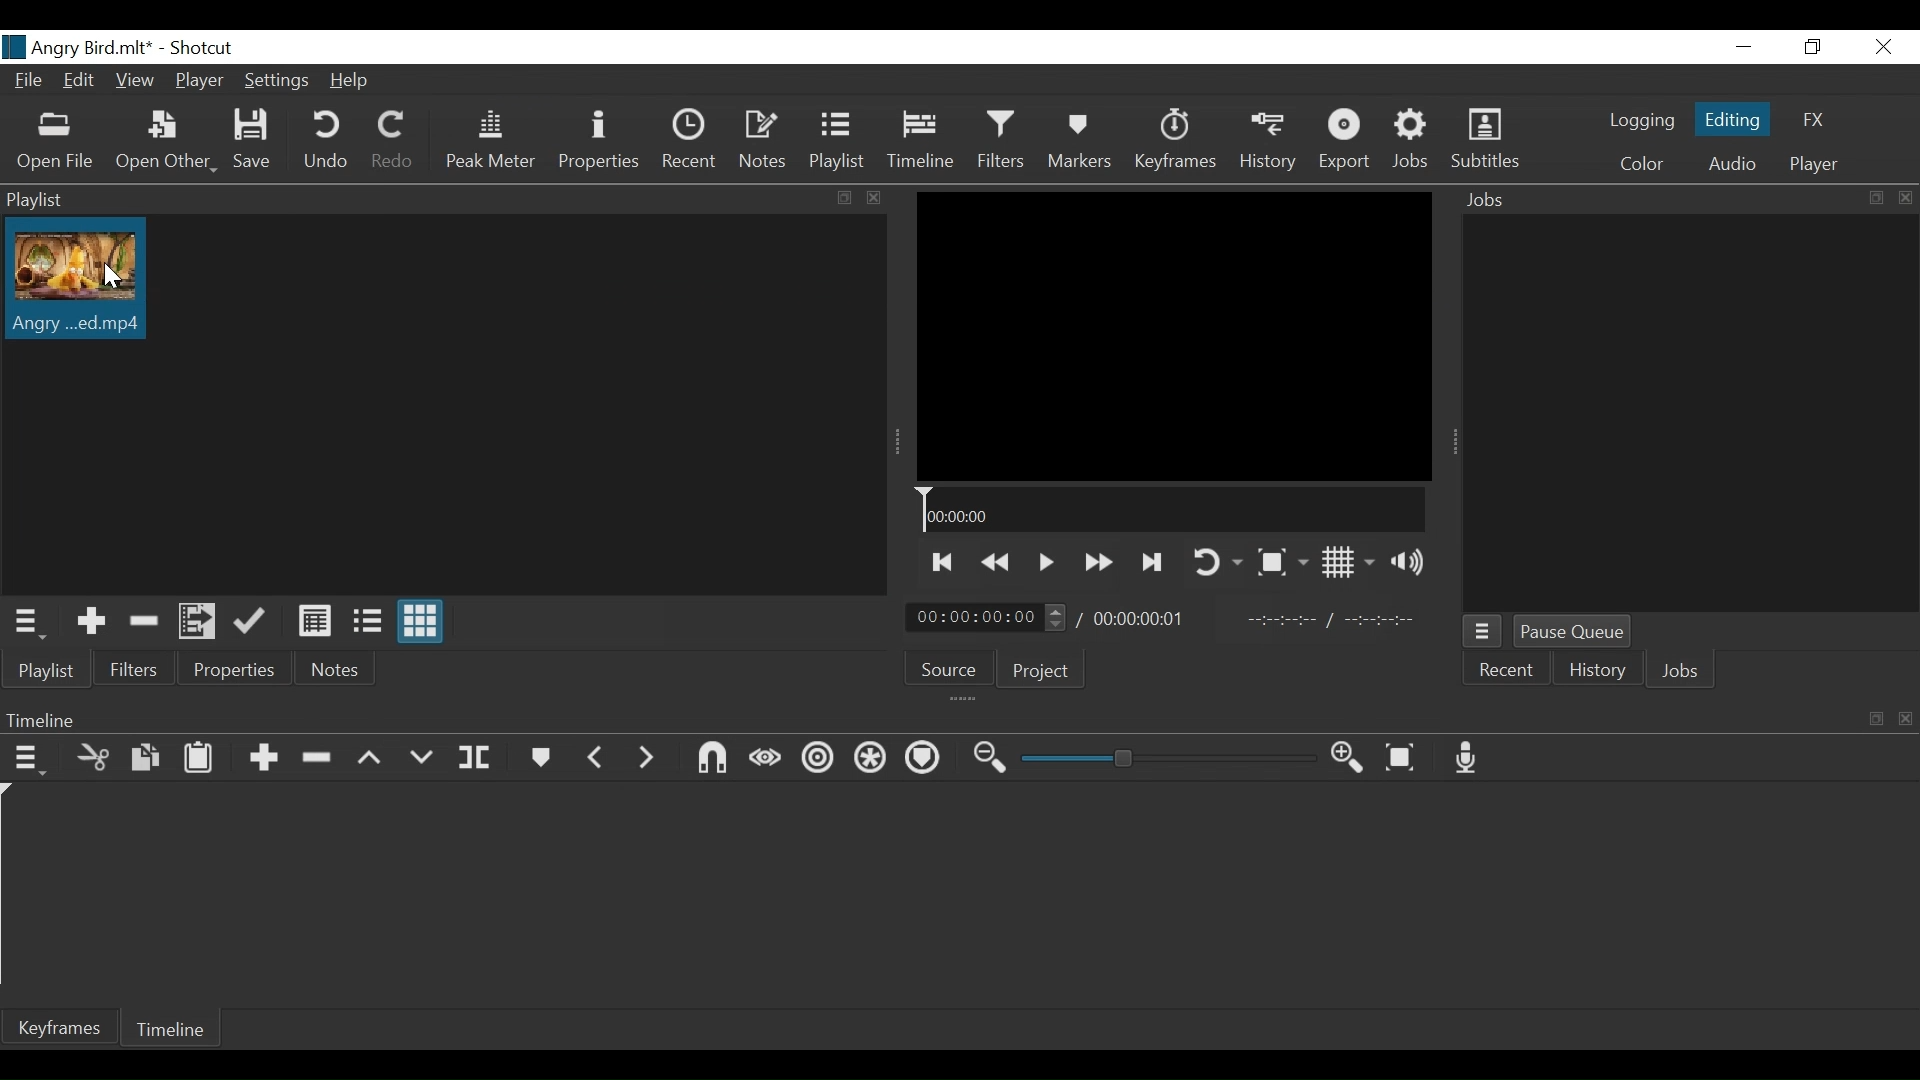 The image size is (1920, 1080). What do you see at coordinates (1346, 140) in the screenshot?
I see `Export` at bounding box center [1346, 140].